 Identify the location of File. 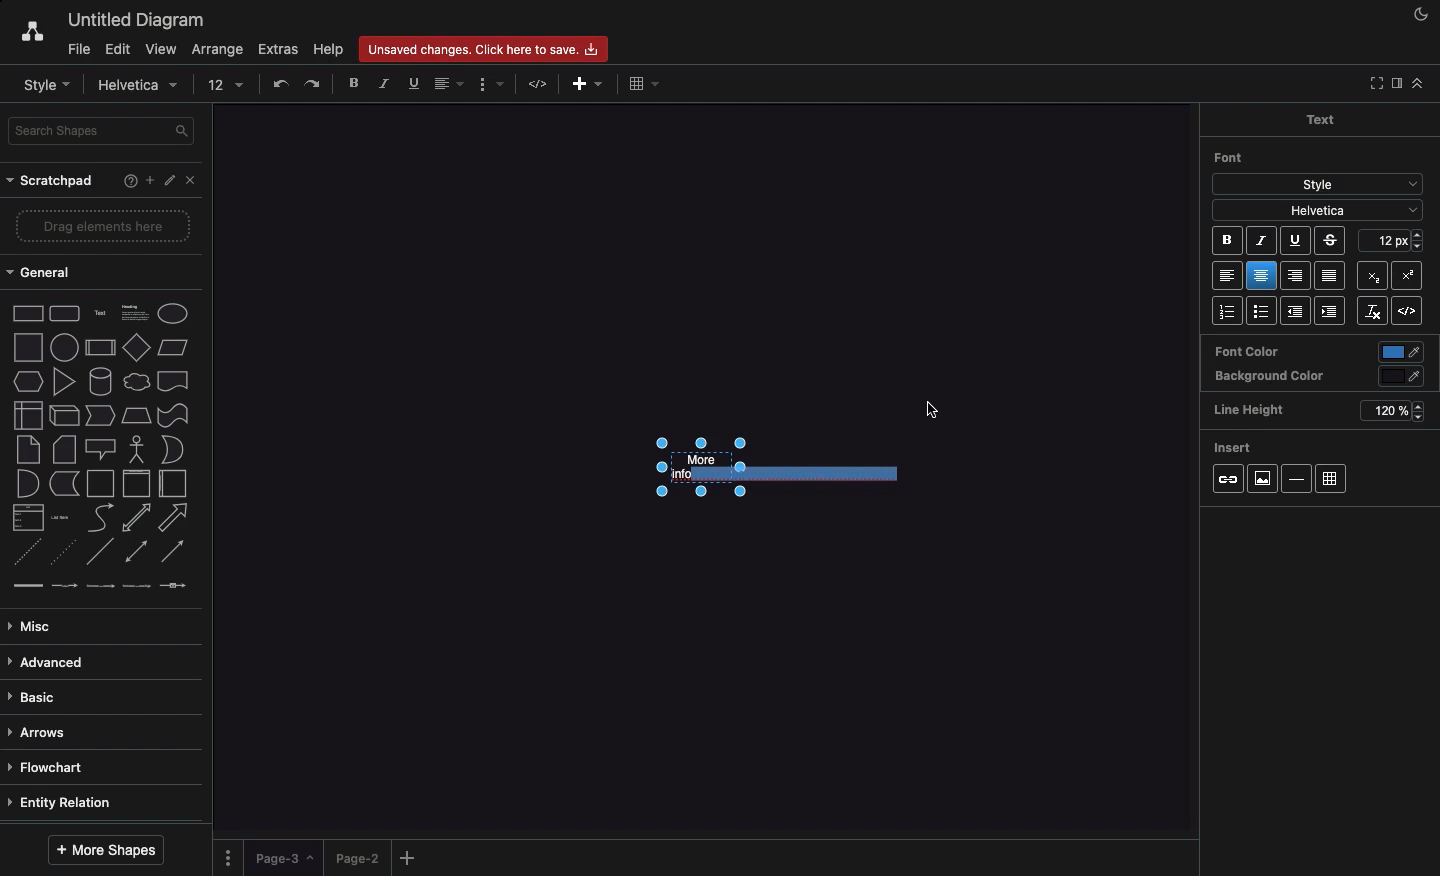
(77, 48).